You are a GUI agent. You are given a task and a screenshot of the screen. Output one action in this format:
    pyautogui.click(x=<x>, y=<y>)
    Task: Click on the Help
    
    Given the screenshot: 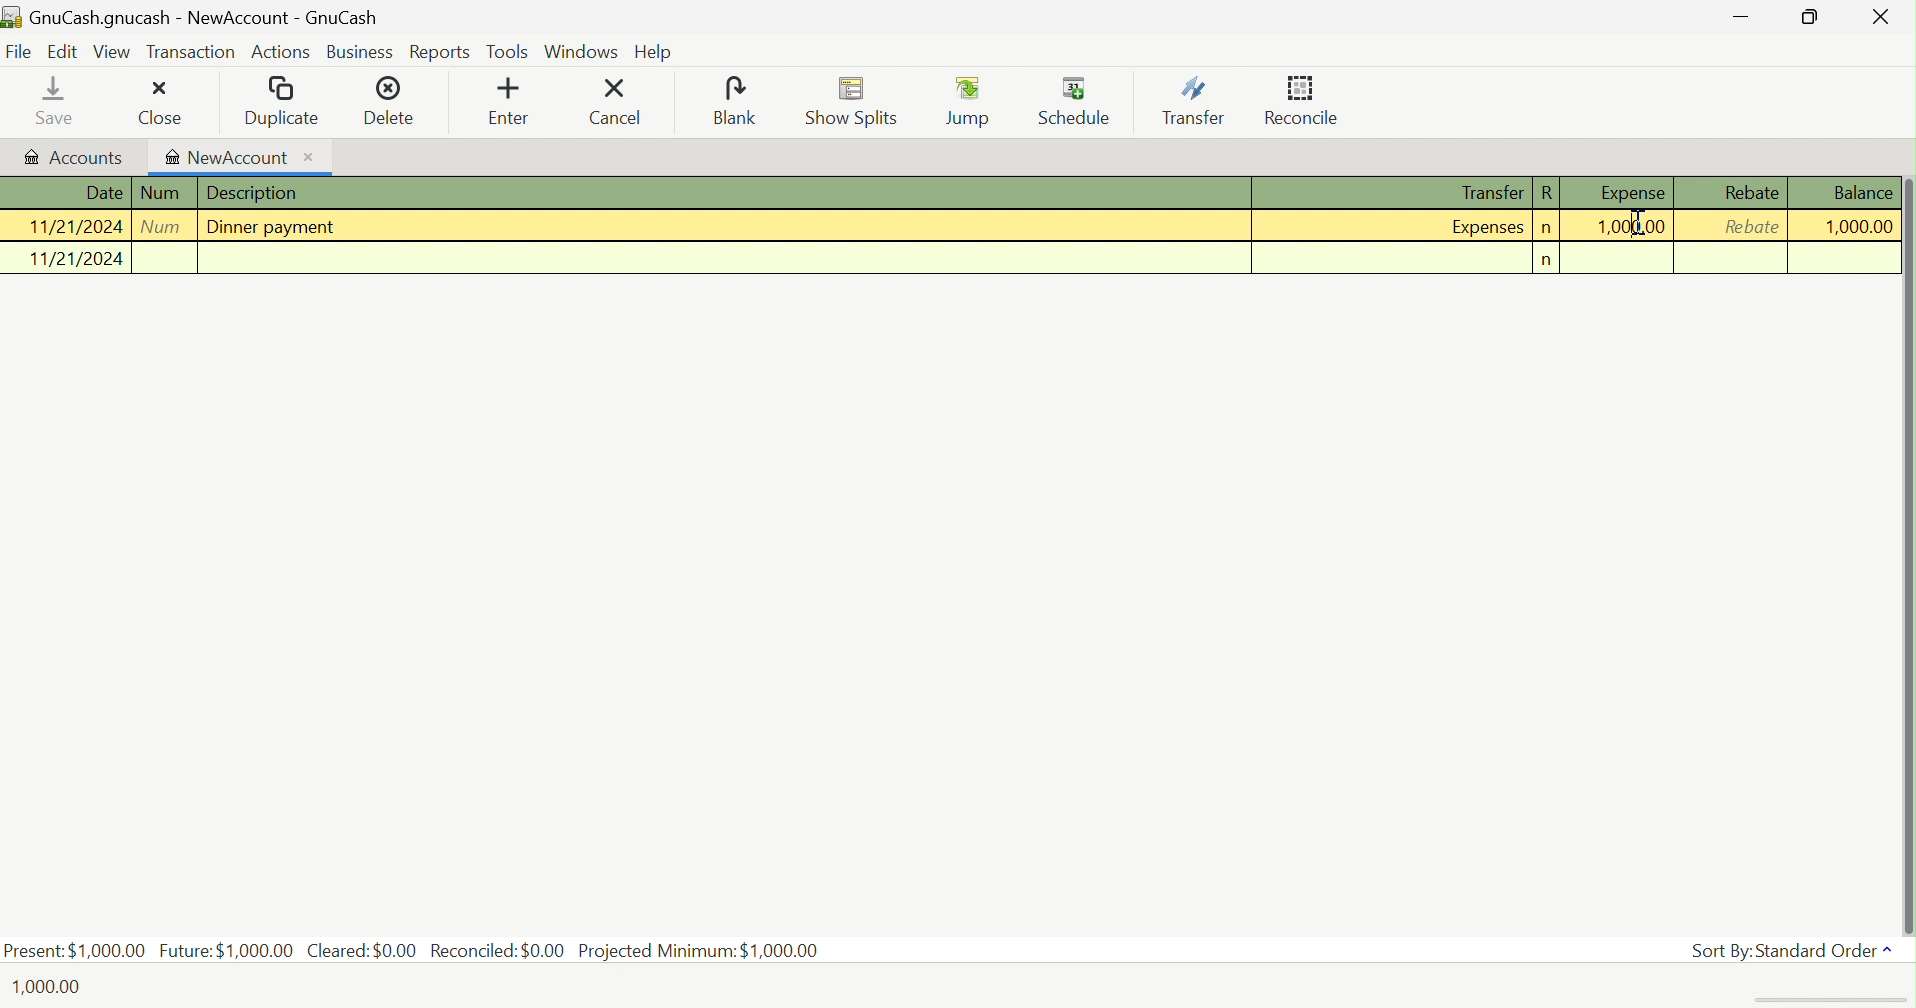 What is the action you would take?
    pyautogui.click(x=657, y=54)
    